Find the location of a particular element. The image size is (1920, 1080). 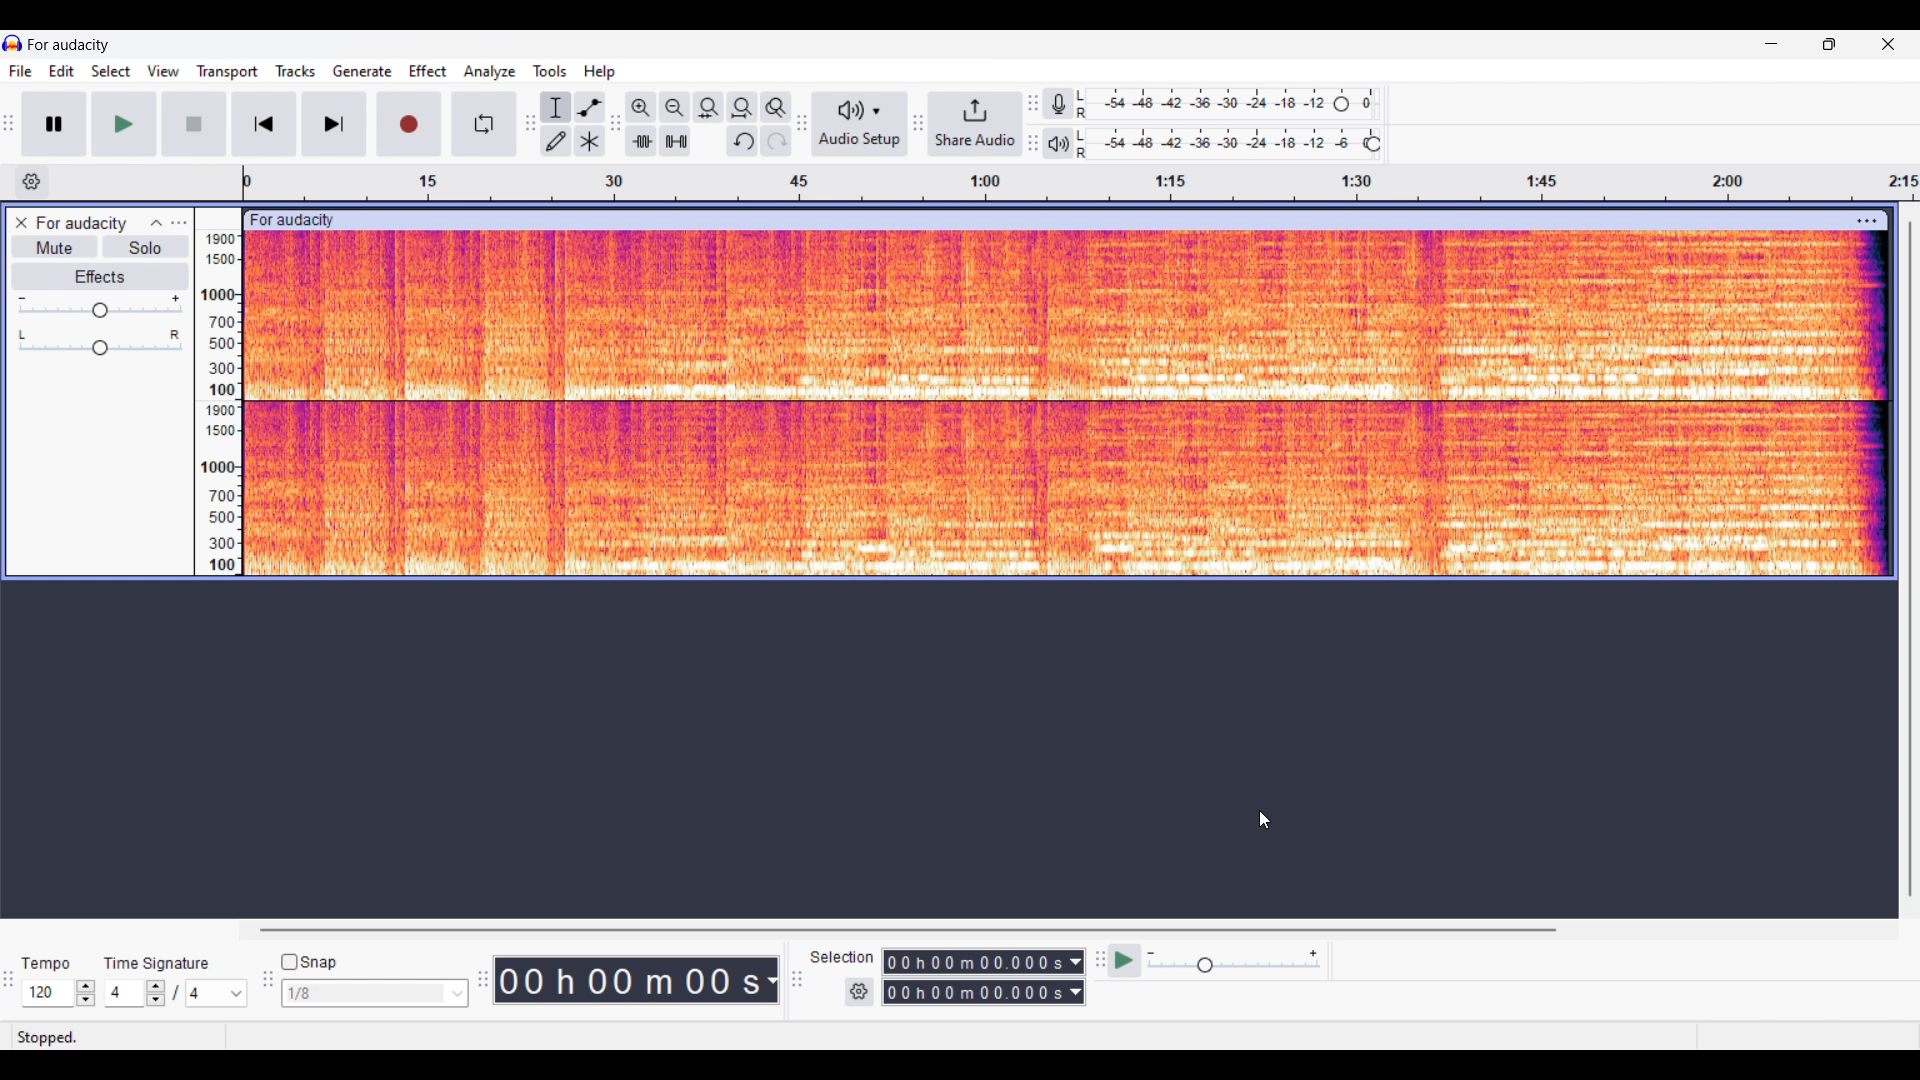

Select menu is located at coordinates (111, 71).